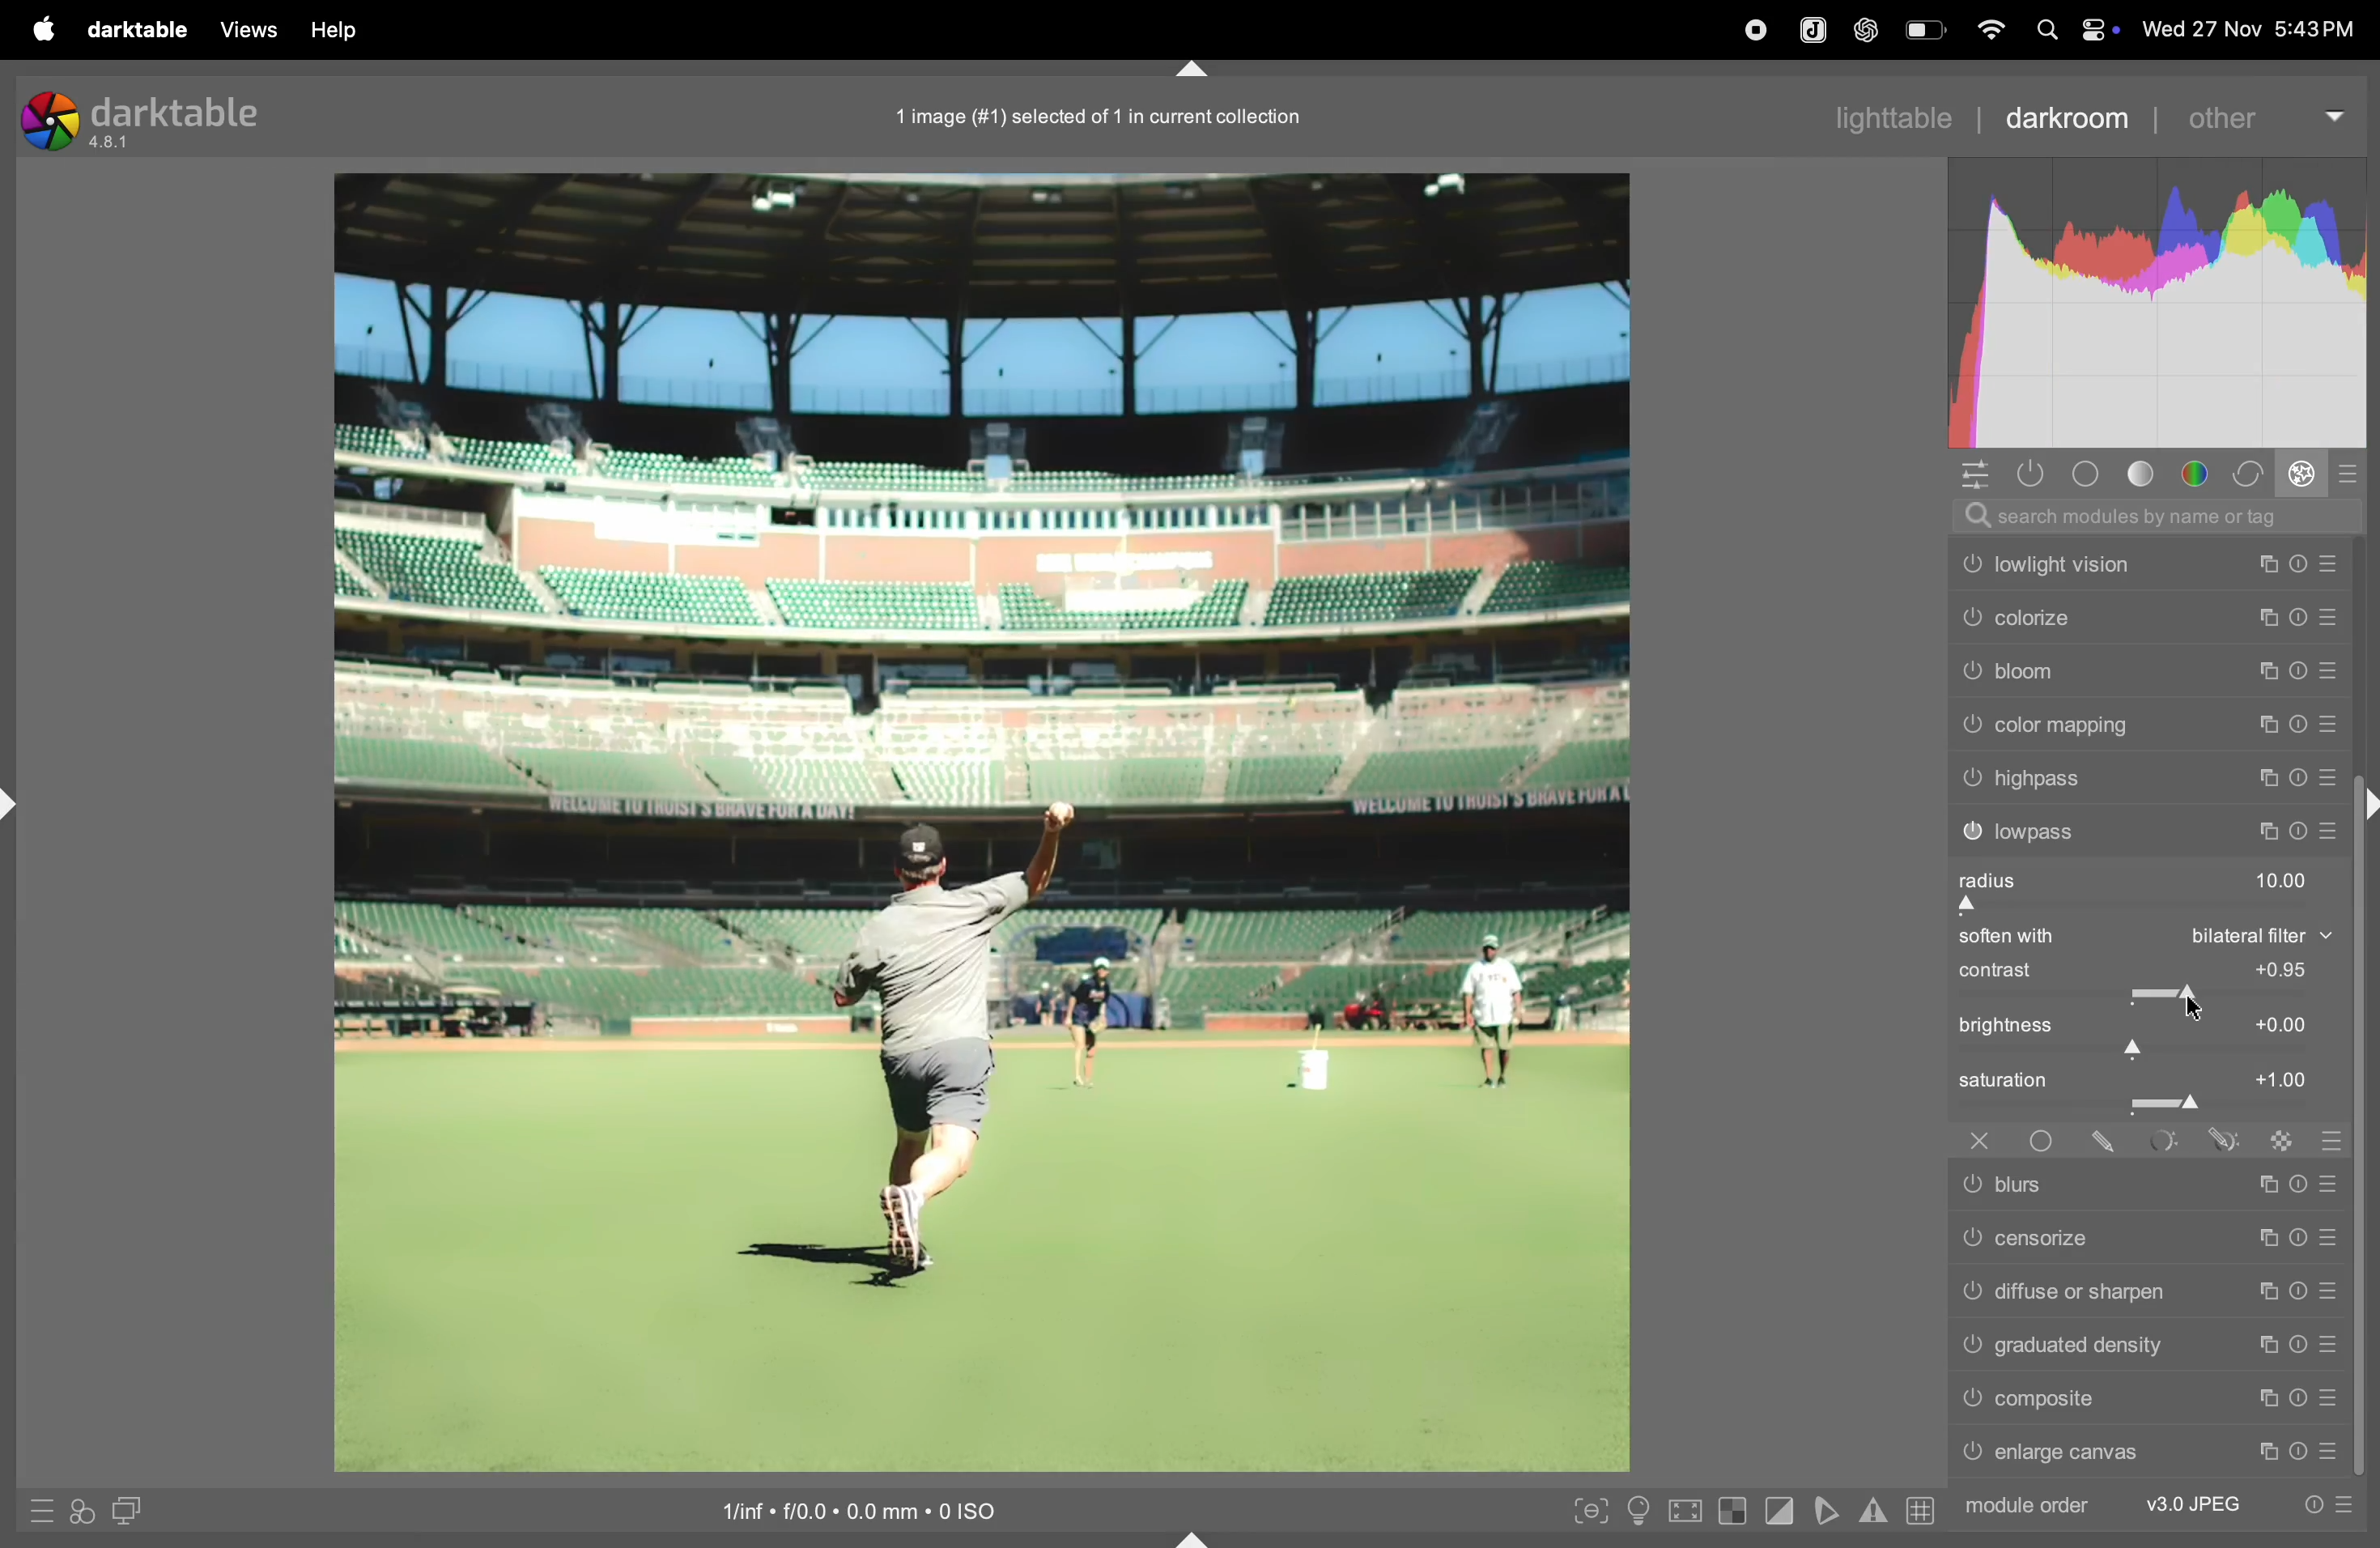  I want to click on module order, so click(2159, 1503).